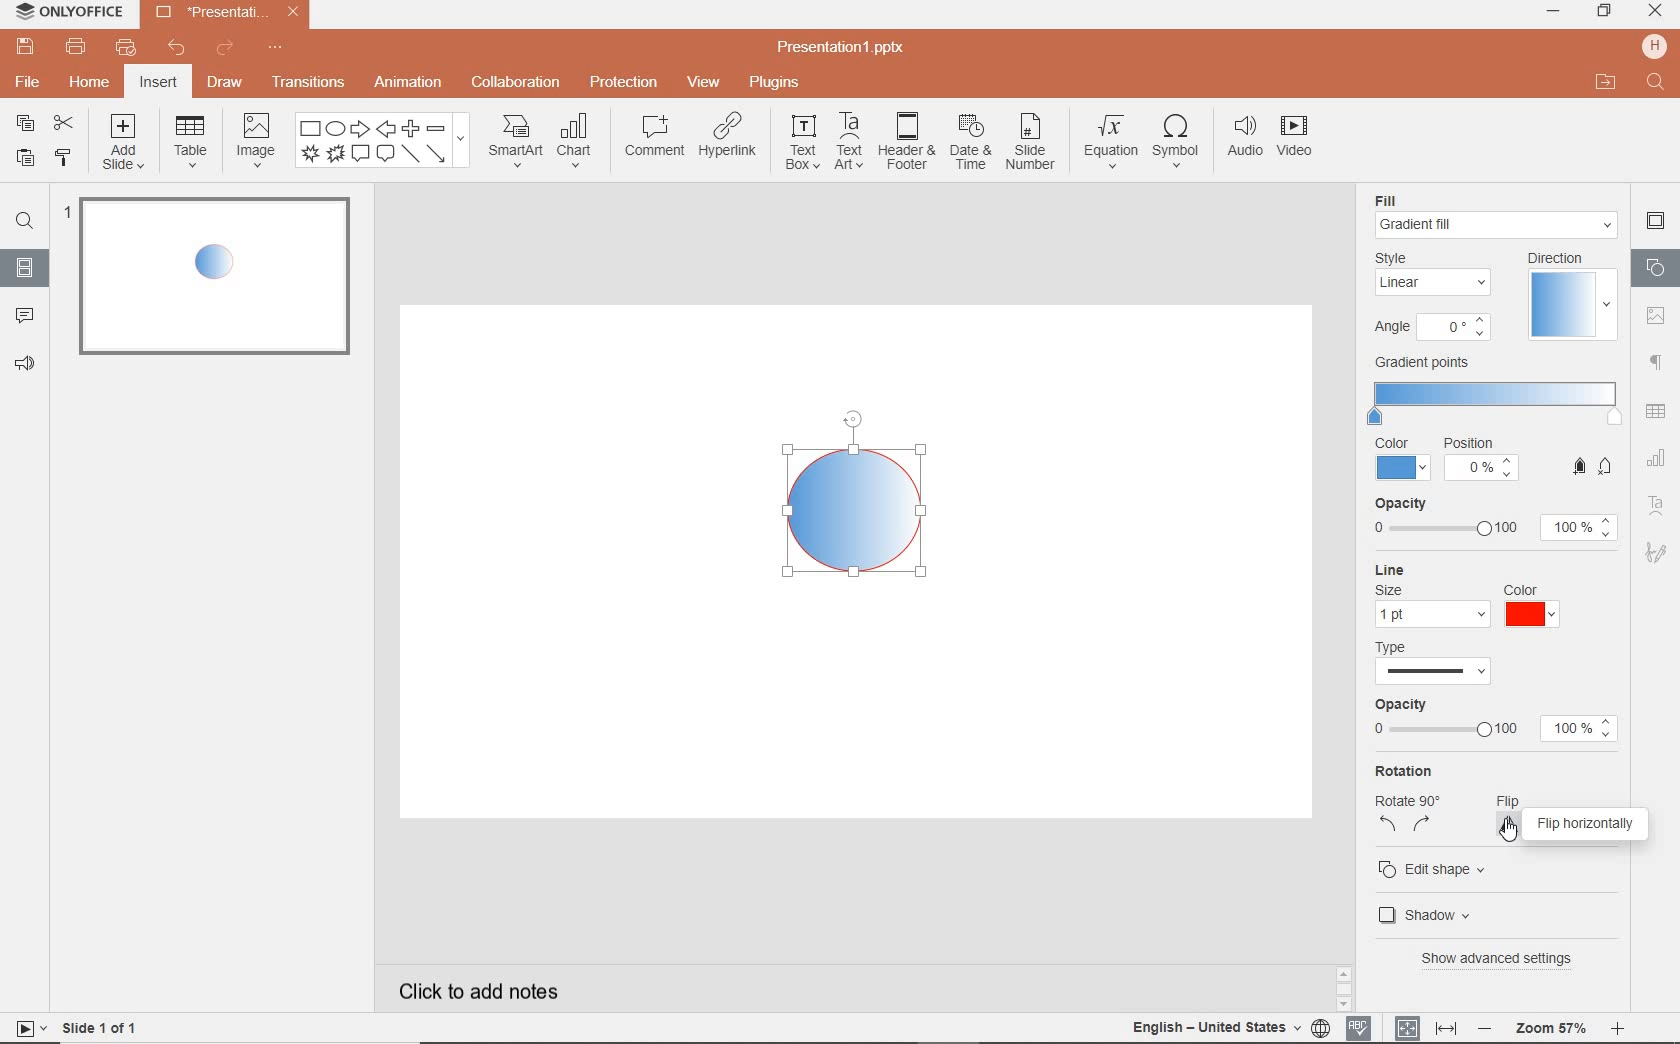 The height and width of the screenshot is (1044, 1680). What do you see at coordinates (576, 142) in the screenshot?
I see `chart` at bounding box center [576, 142].